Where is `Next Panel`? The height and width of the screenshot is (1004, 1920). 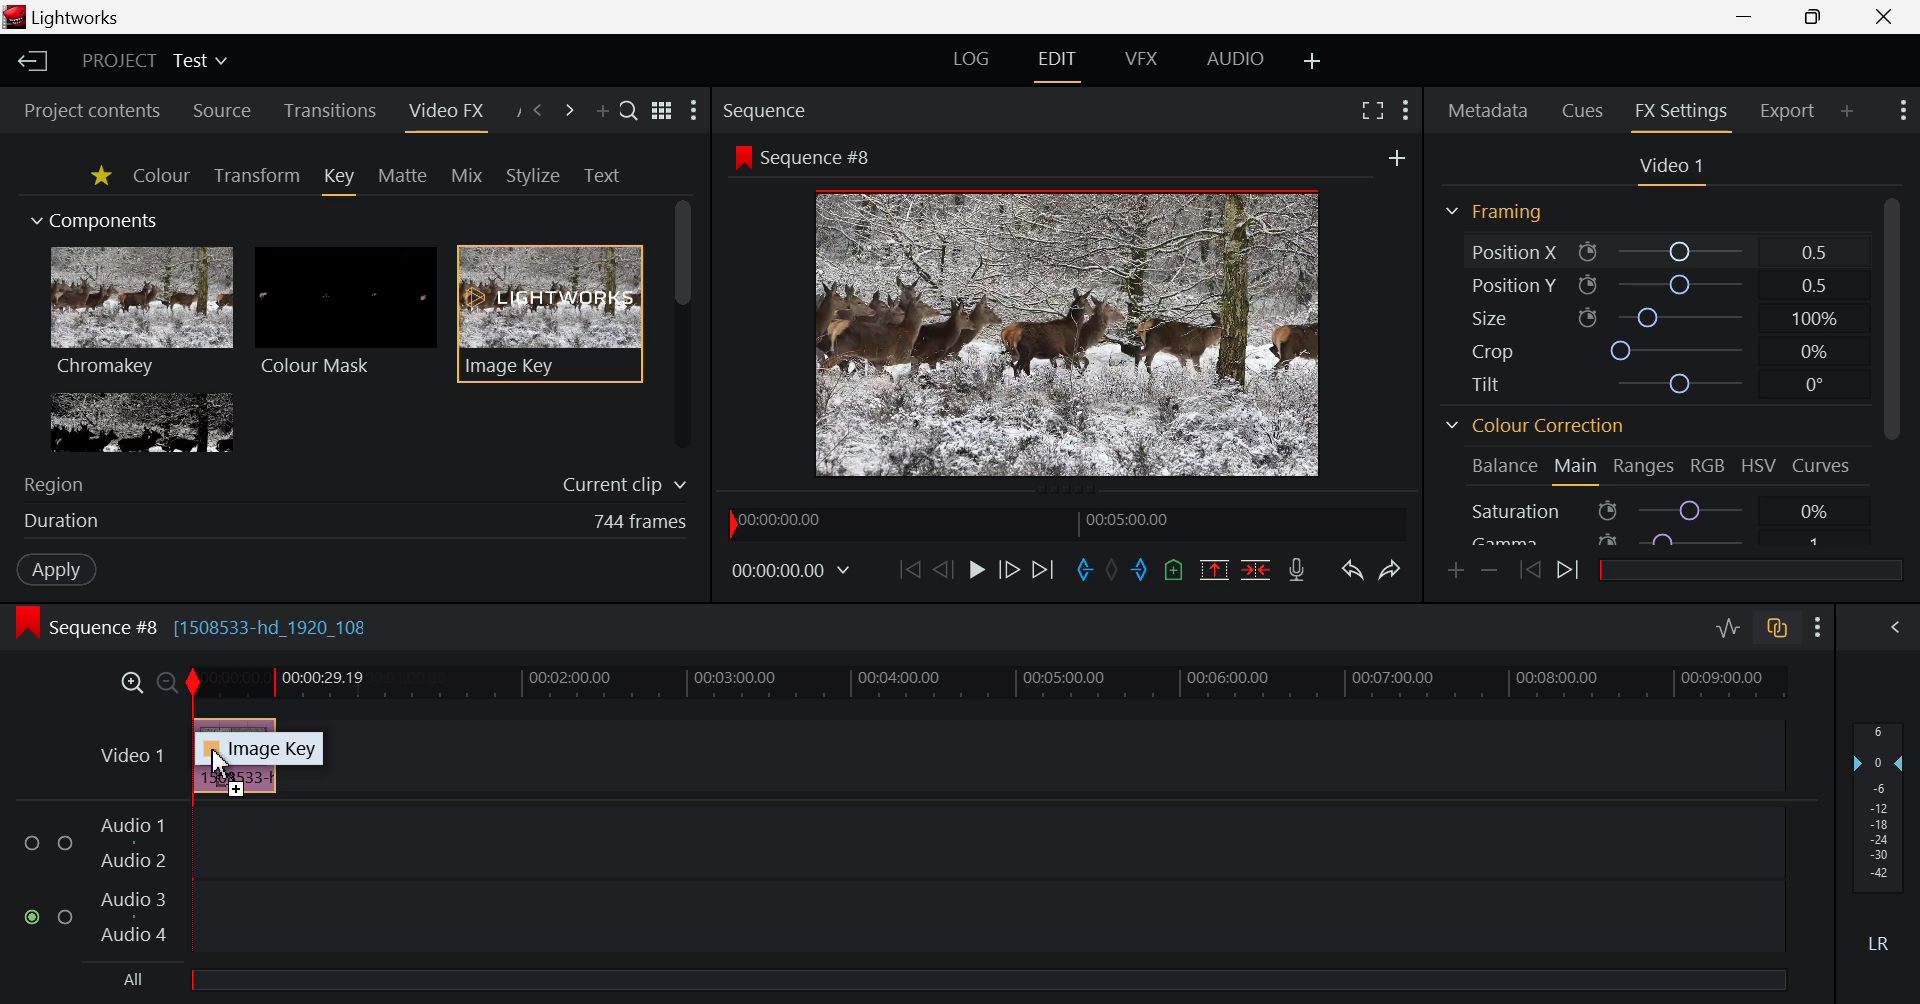
Next Panel is located at coordinates (569, 110).